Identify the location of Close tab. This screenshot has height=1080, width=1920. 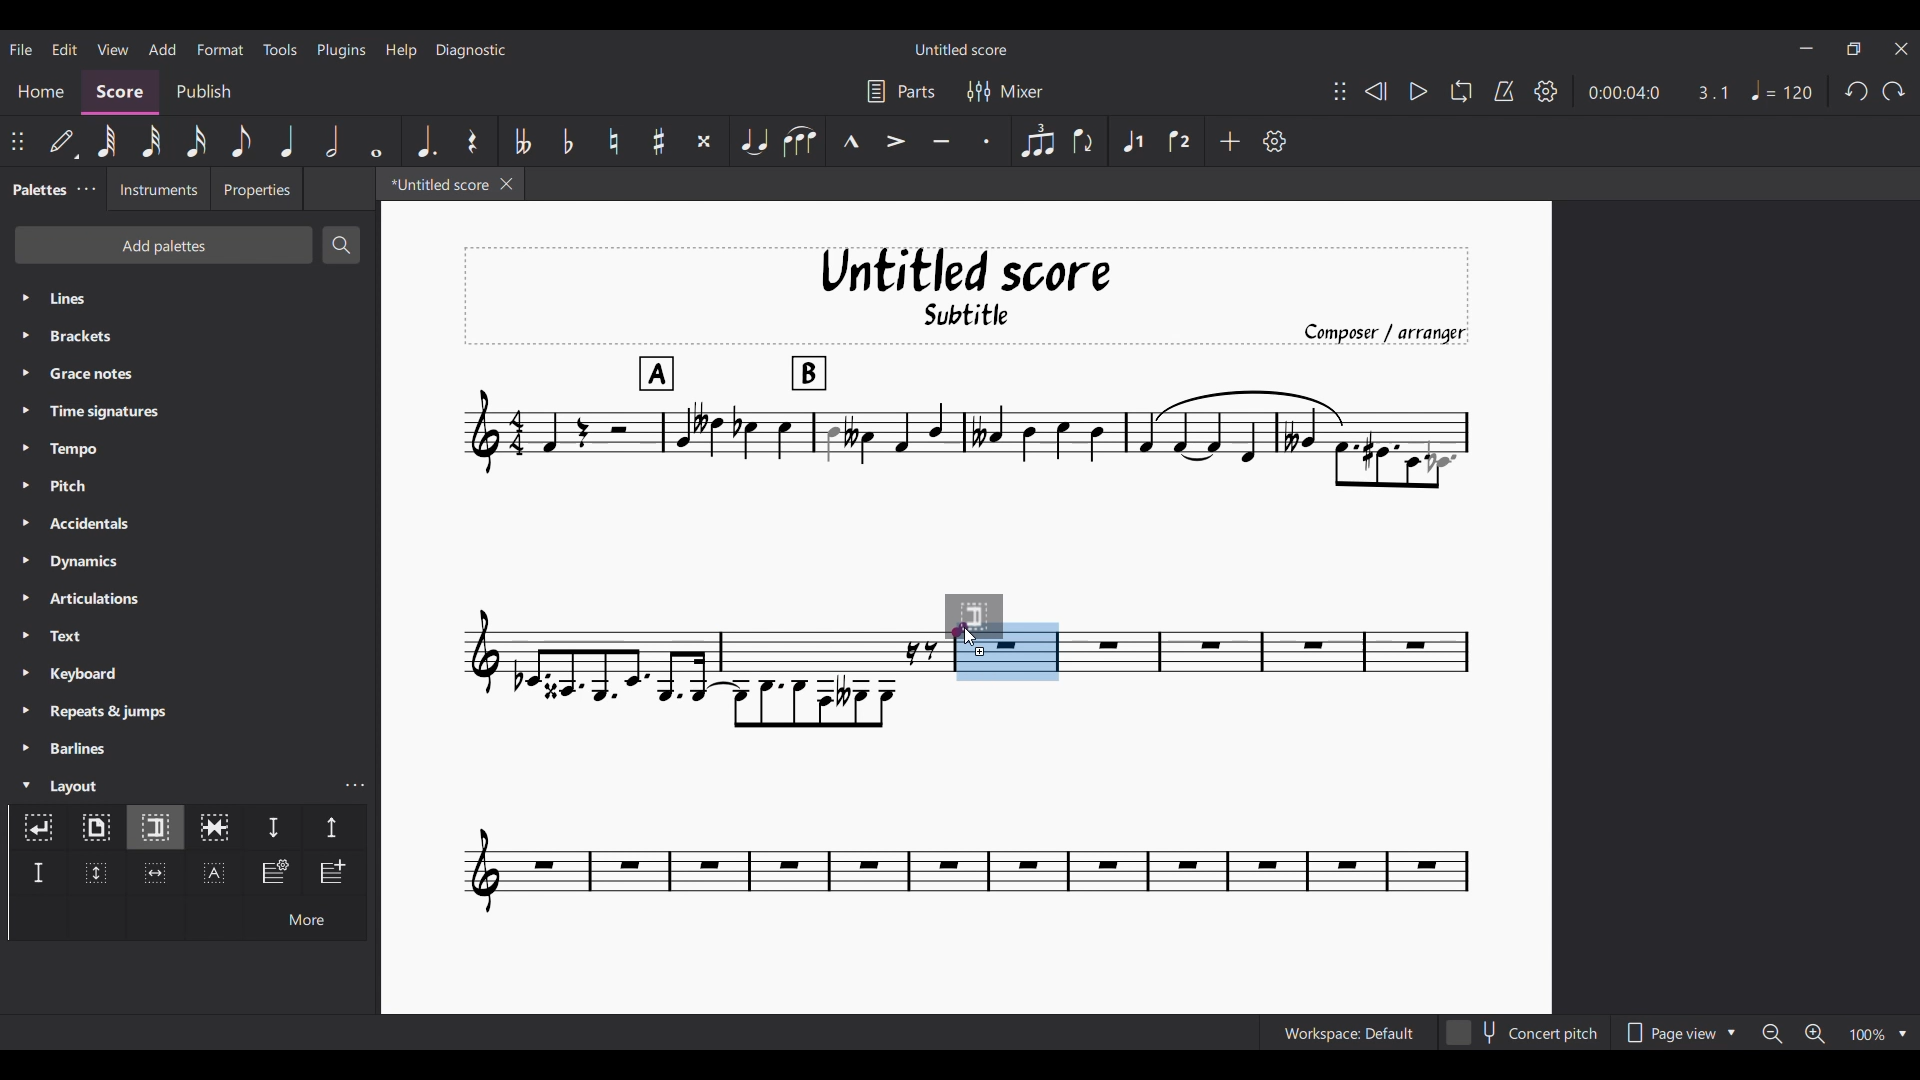
(506, 184).